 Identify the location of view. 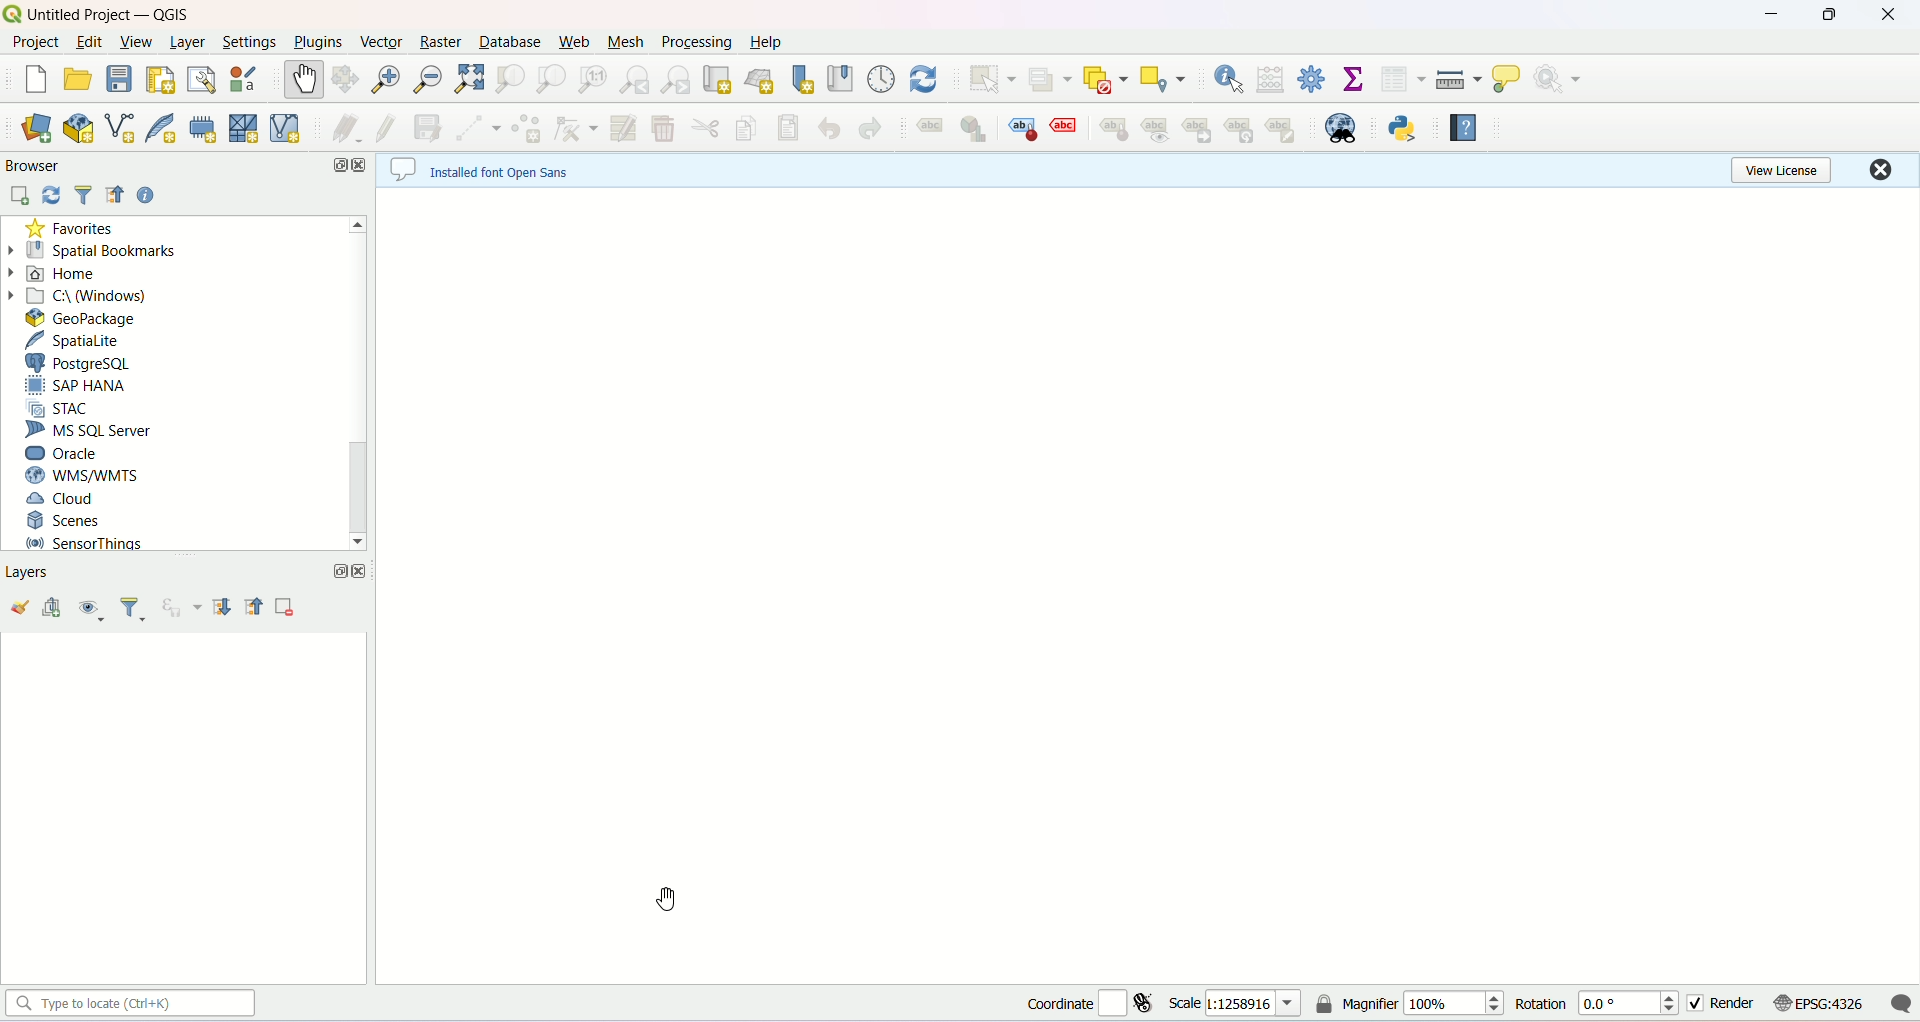
(136, 42).